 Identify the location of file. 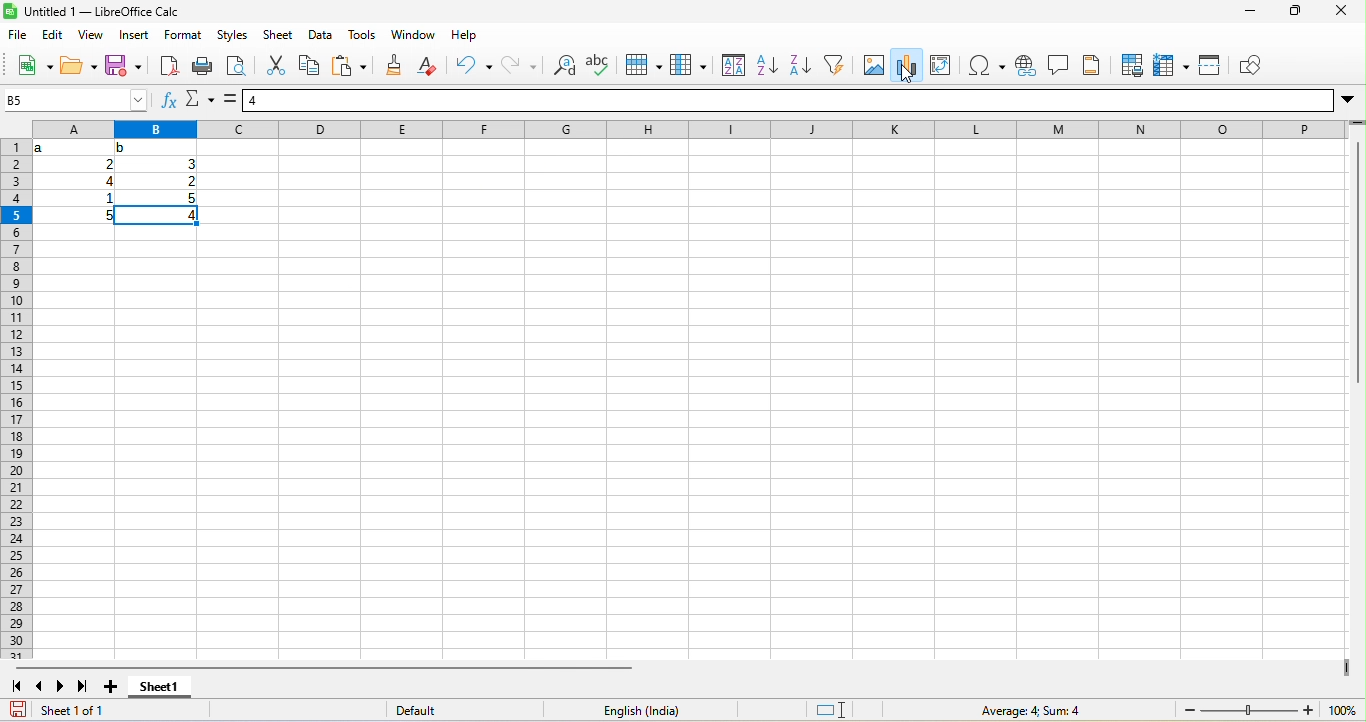
(18, 35).